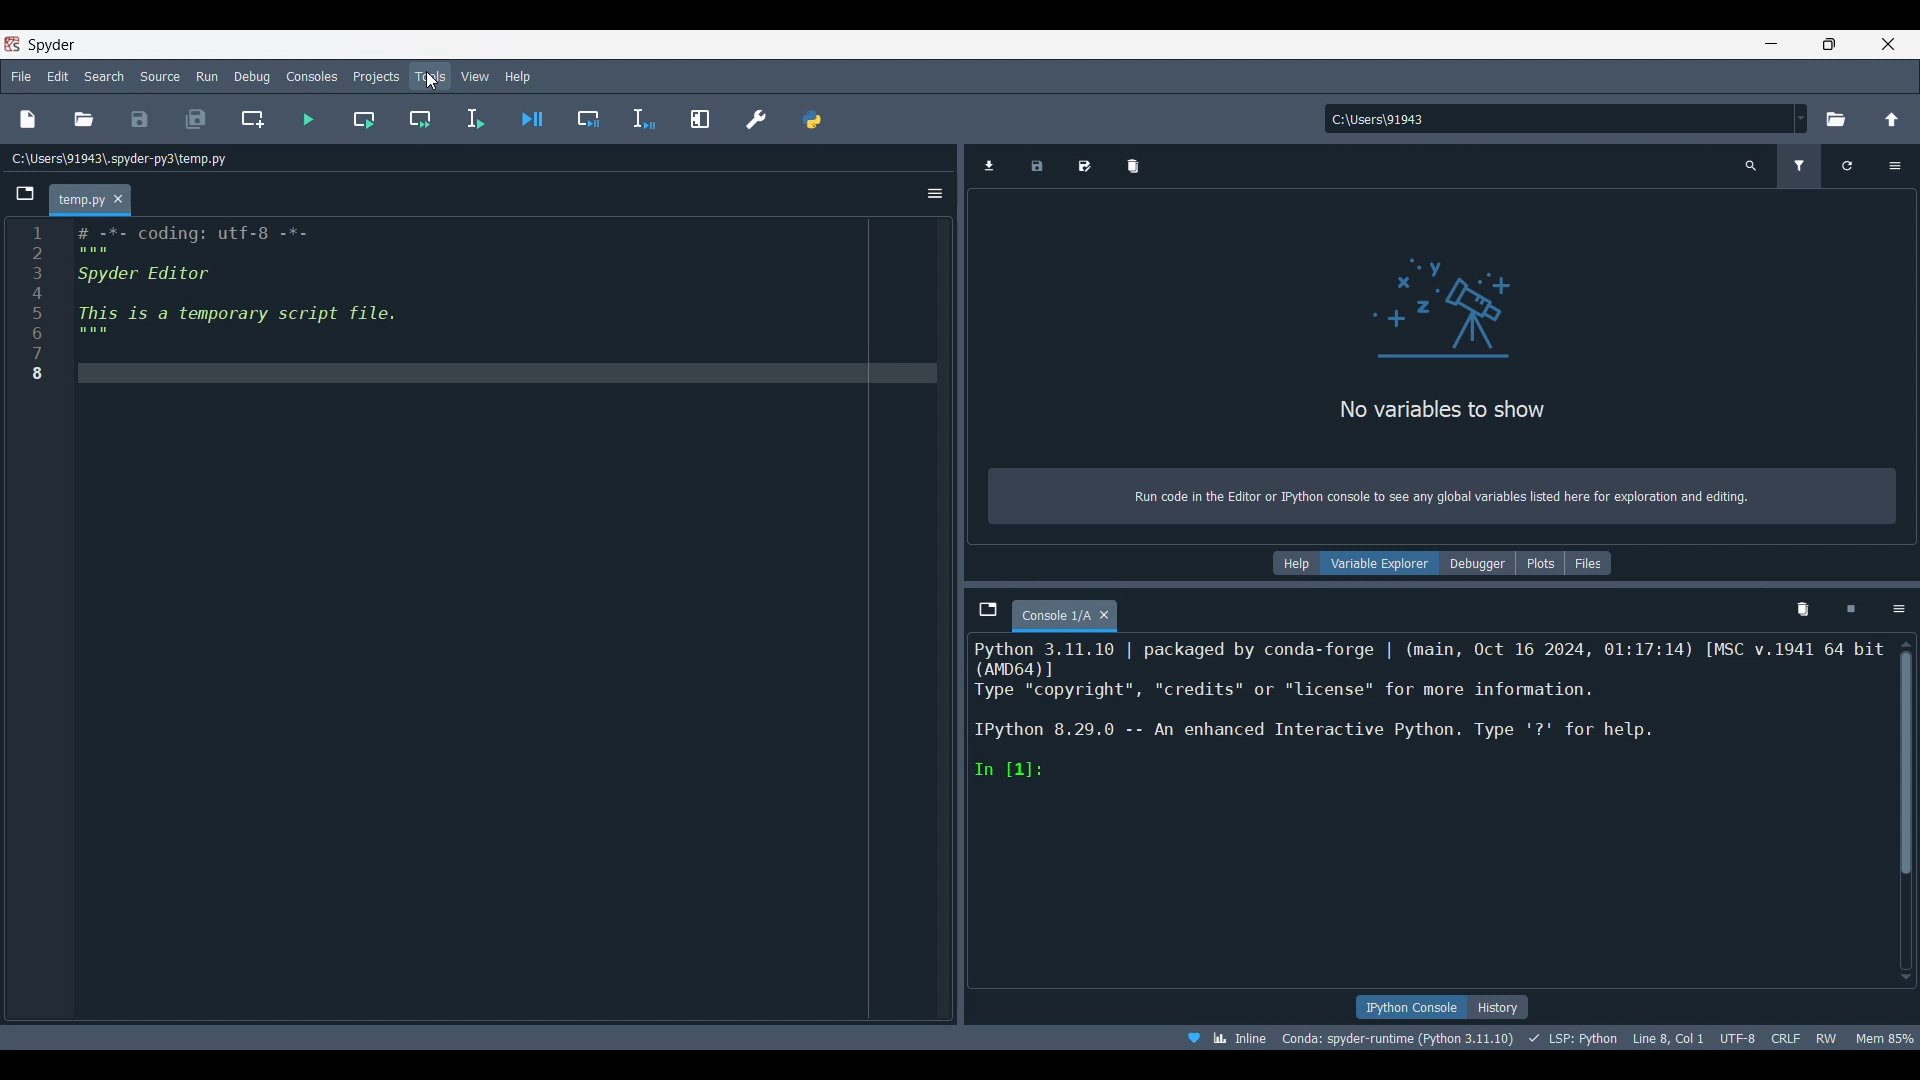 This screenshot has height=1080, width=1920. Describe the element at coordinates (481, 305) in the screenshot. I see `Current code` at that location.